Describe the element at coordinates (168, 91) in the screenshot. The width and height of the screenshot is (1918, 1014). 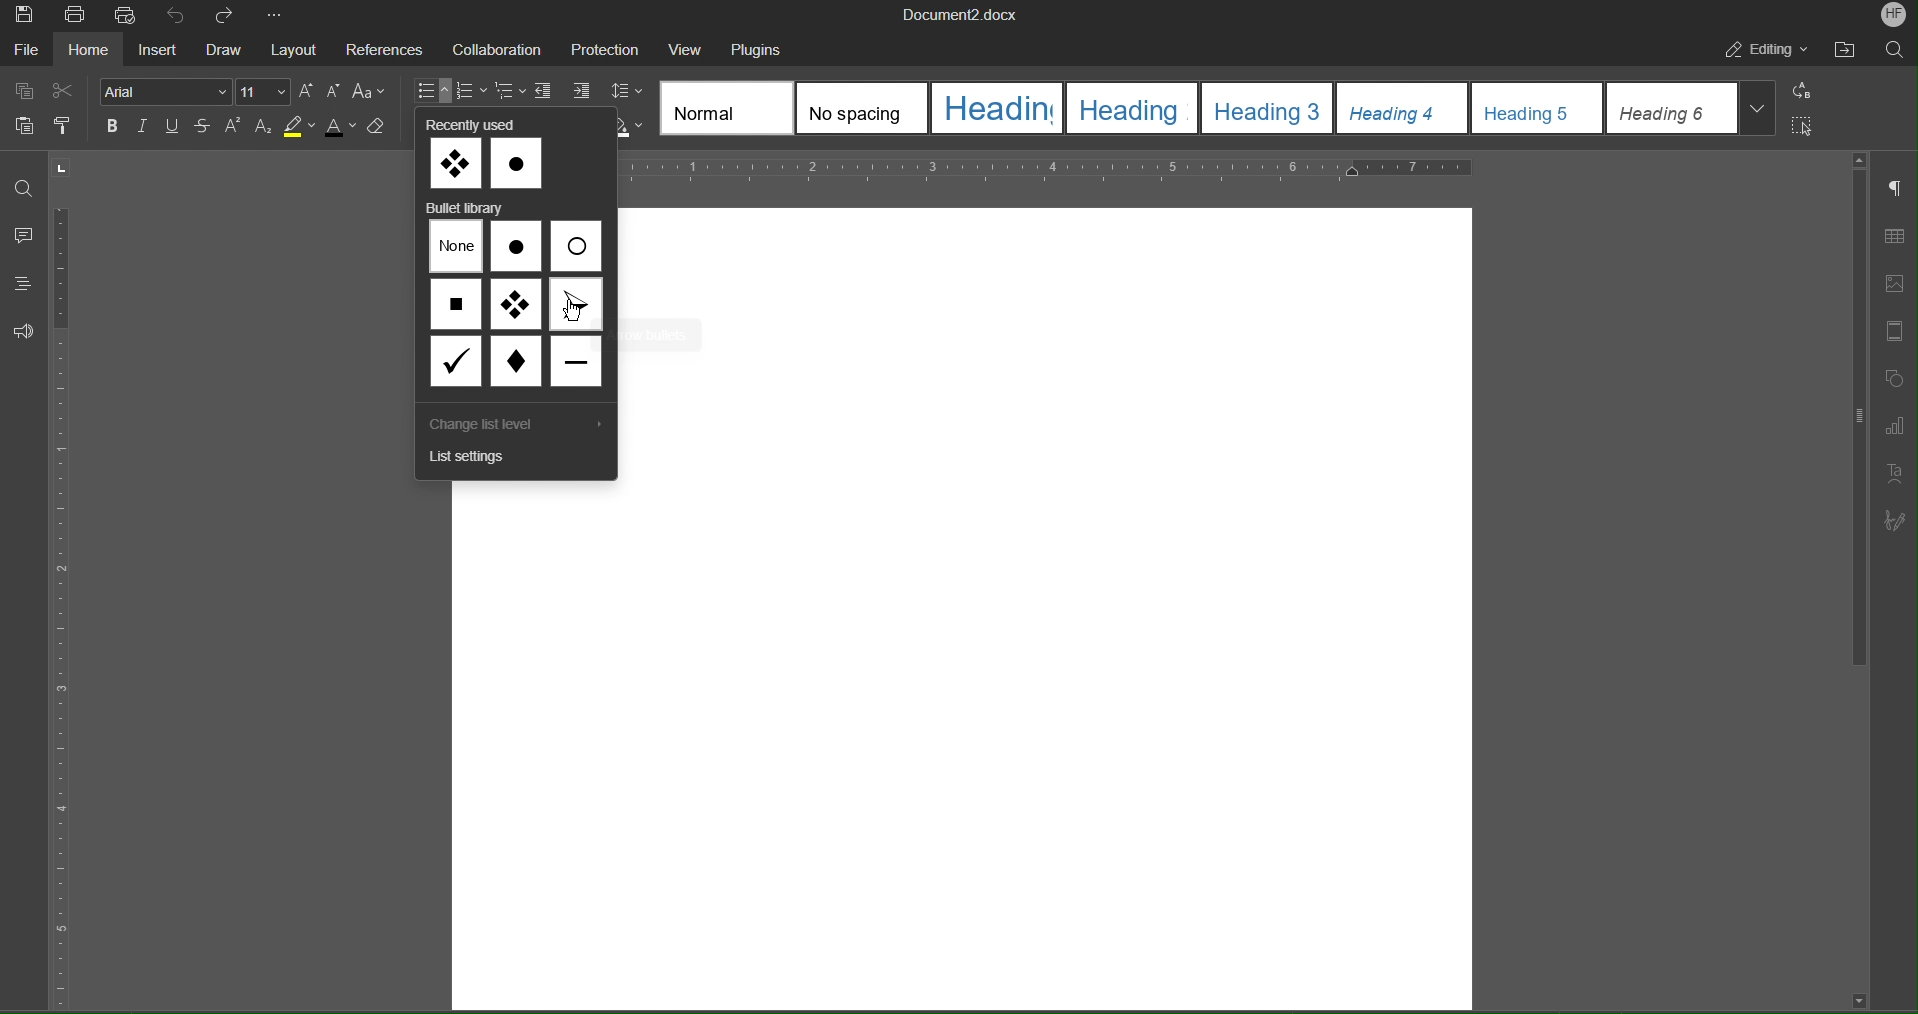
I see `Font` at that location.